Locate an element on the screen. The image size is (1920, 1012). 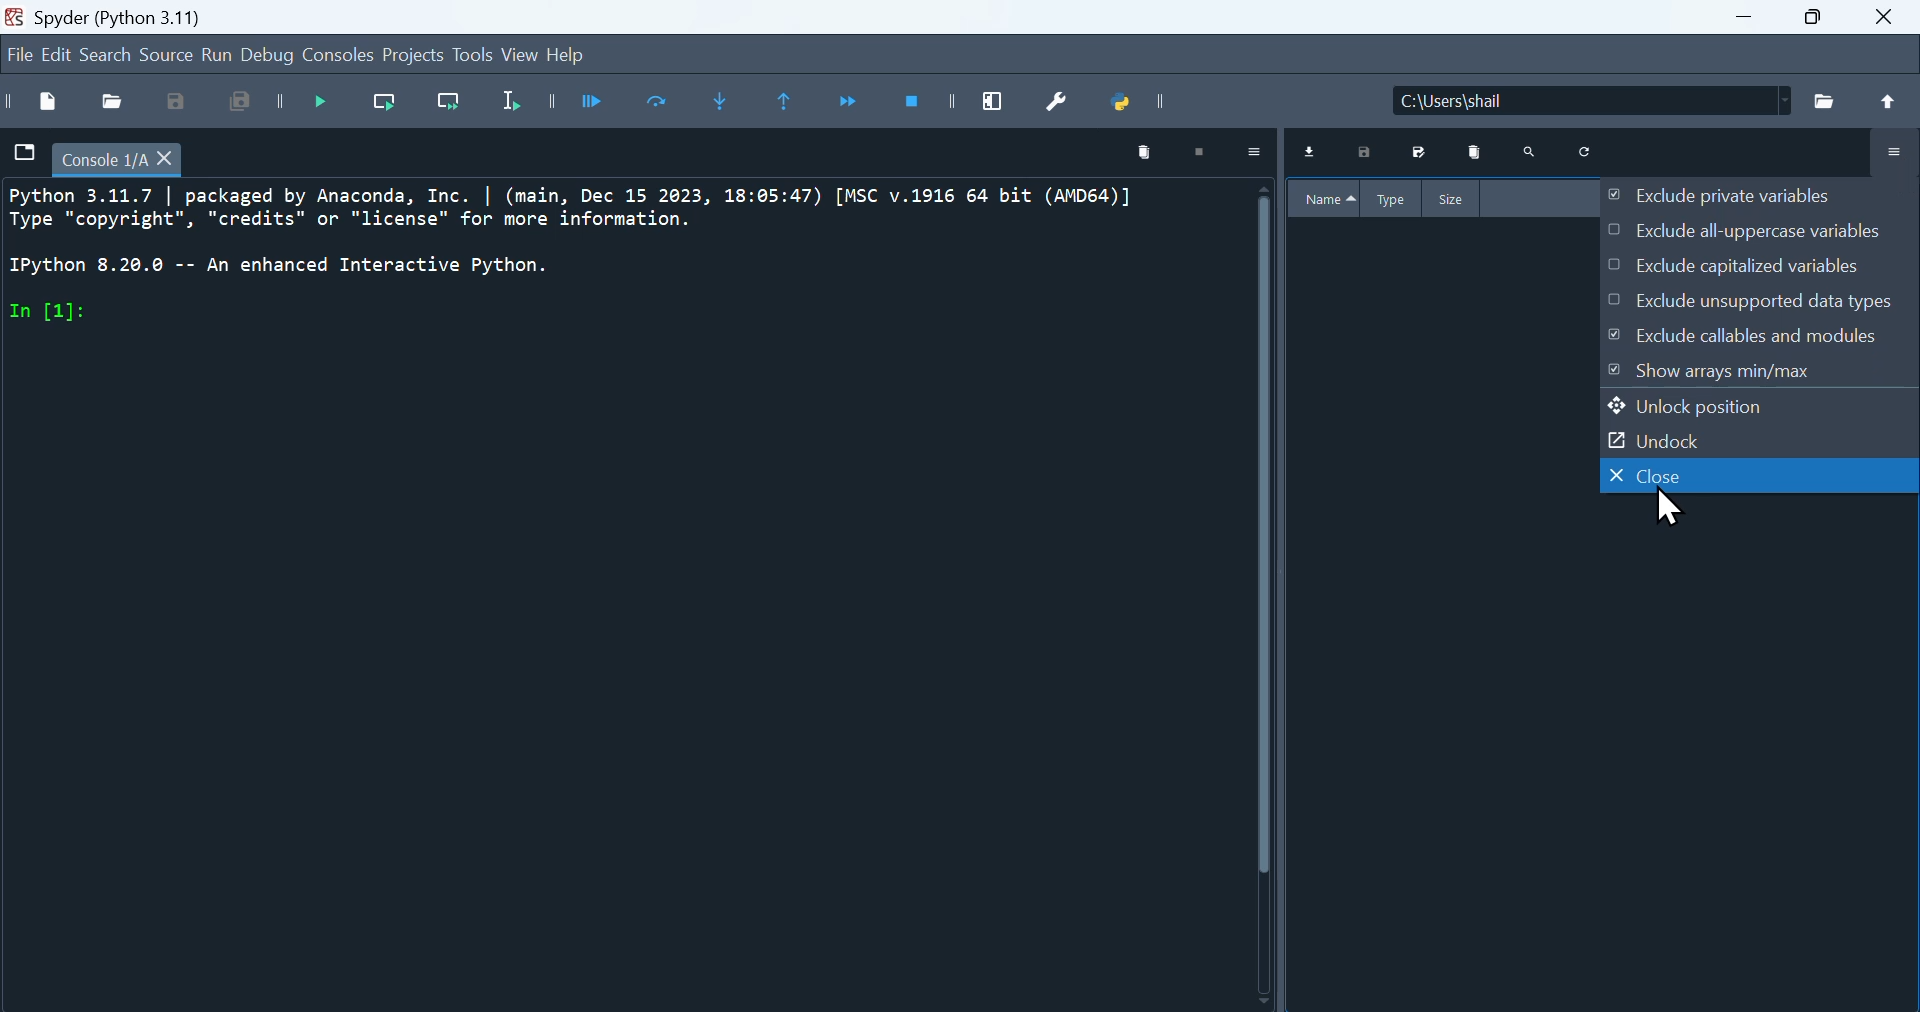
Exclude private variables is located at coordinates (1726, 197).